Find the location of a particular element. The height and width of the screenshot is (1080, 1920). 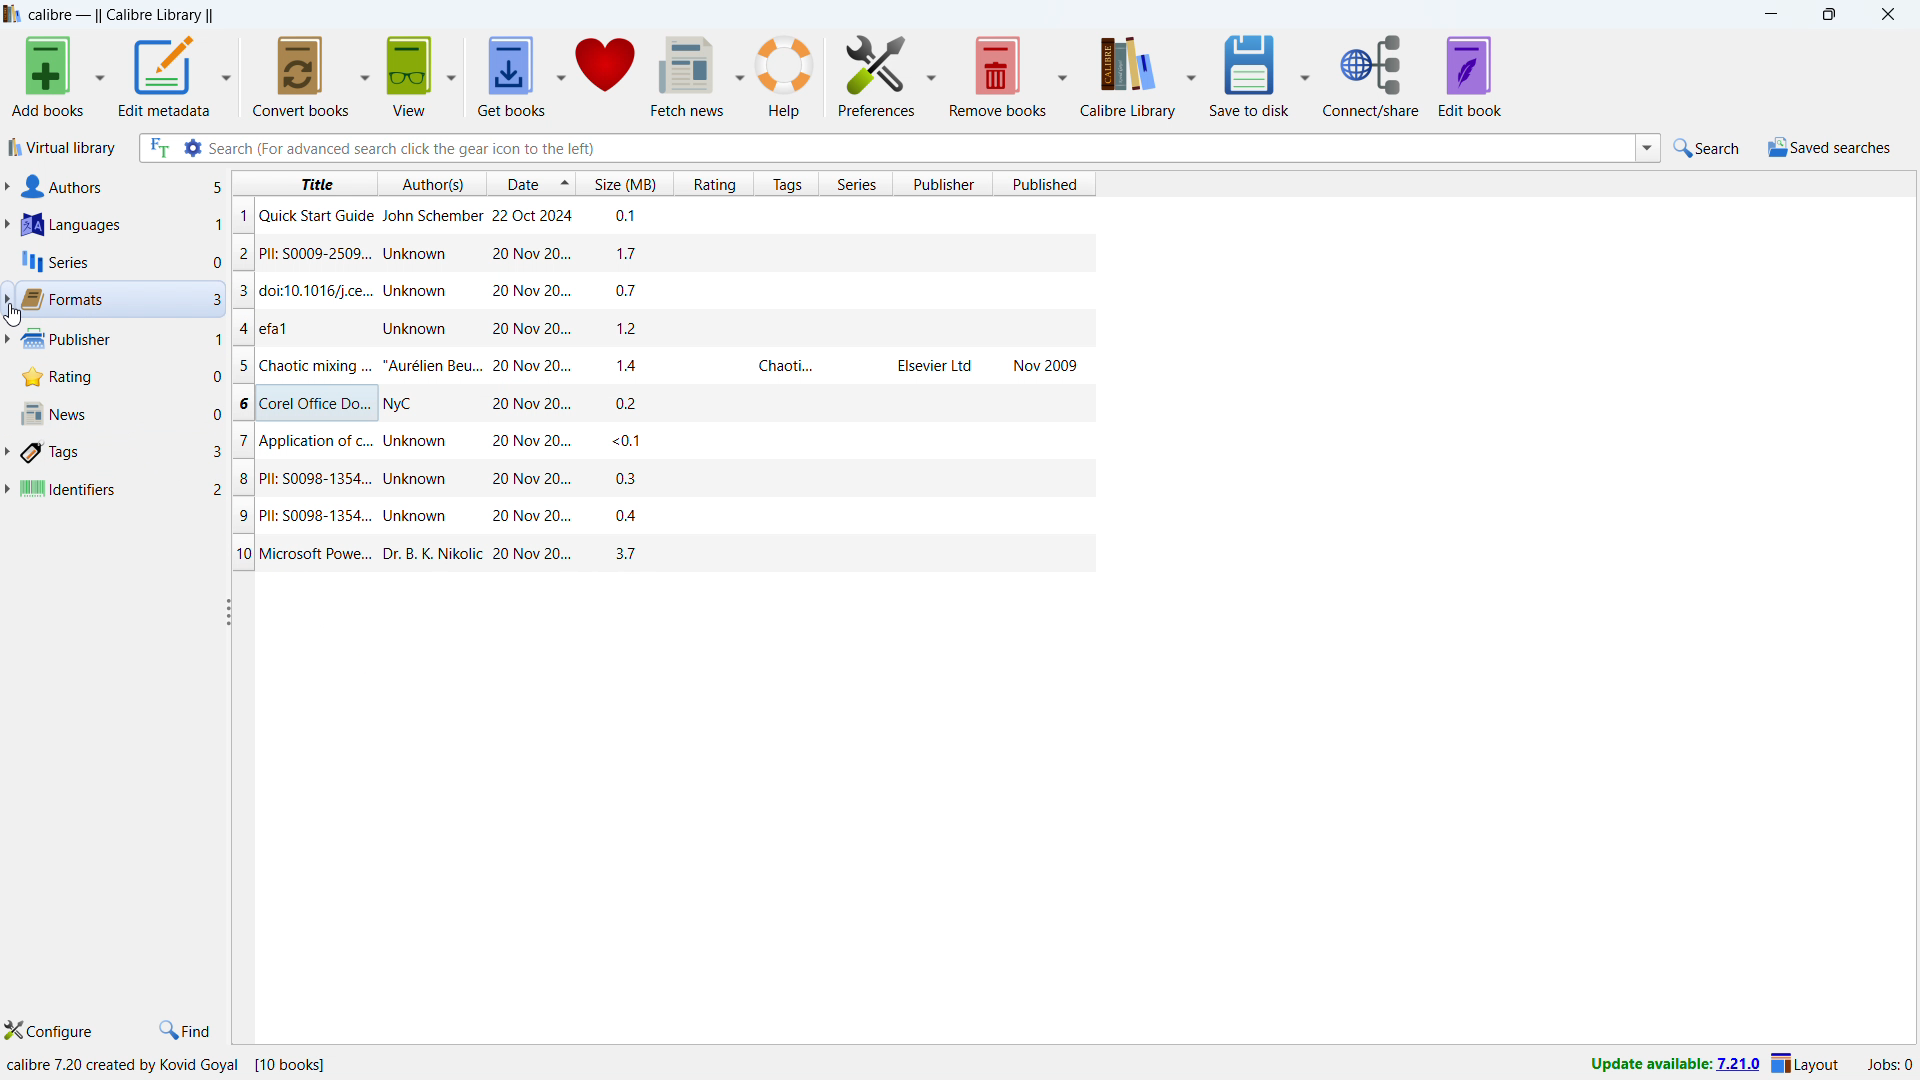

edit book is located at coordinates (1470, 76).